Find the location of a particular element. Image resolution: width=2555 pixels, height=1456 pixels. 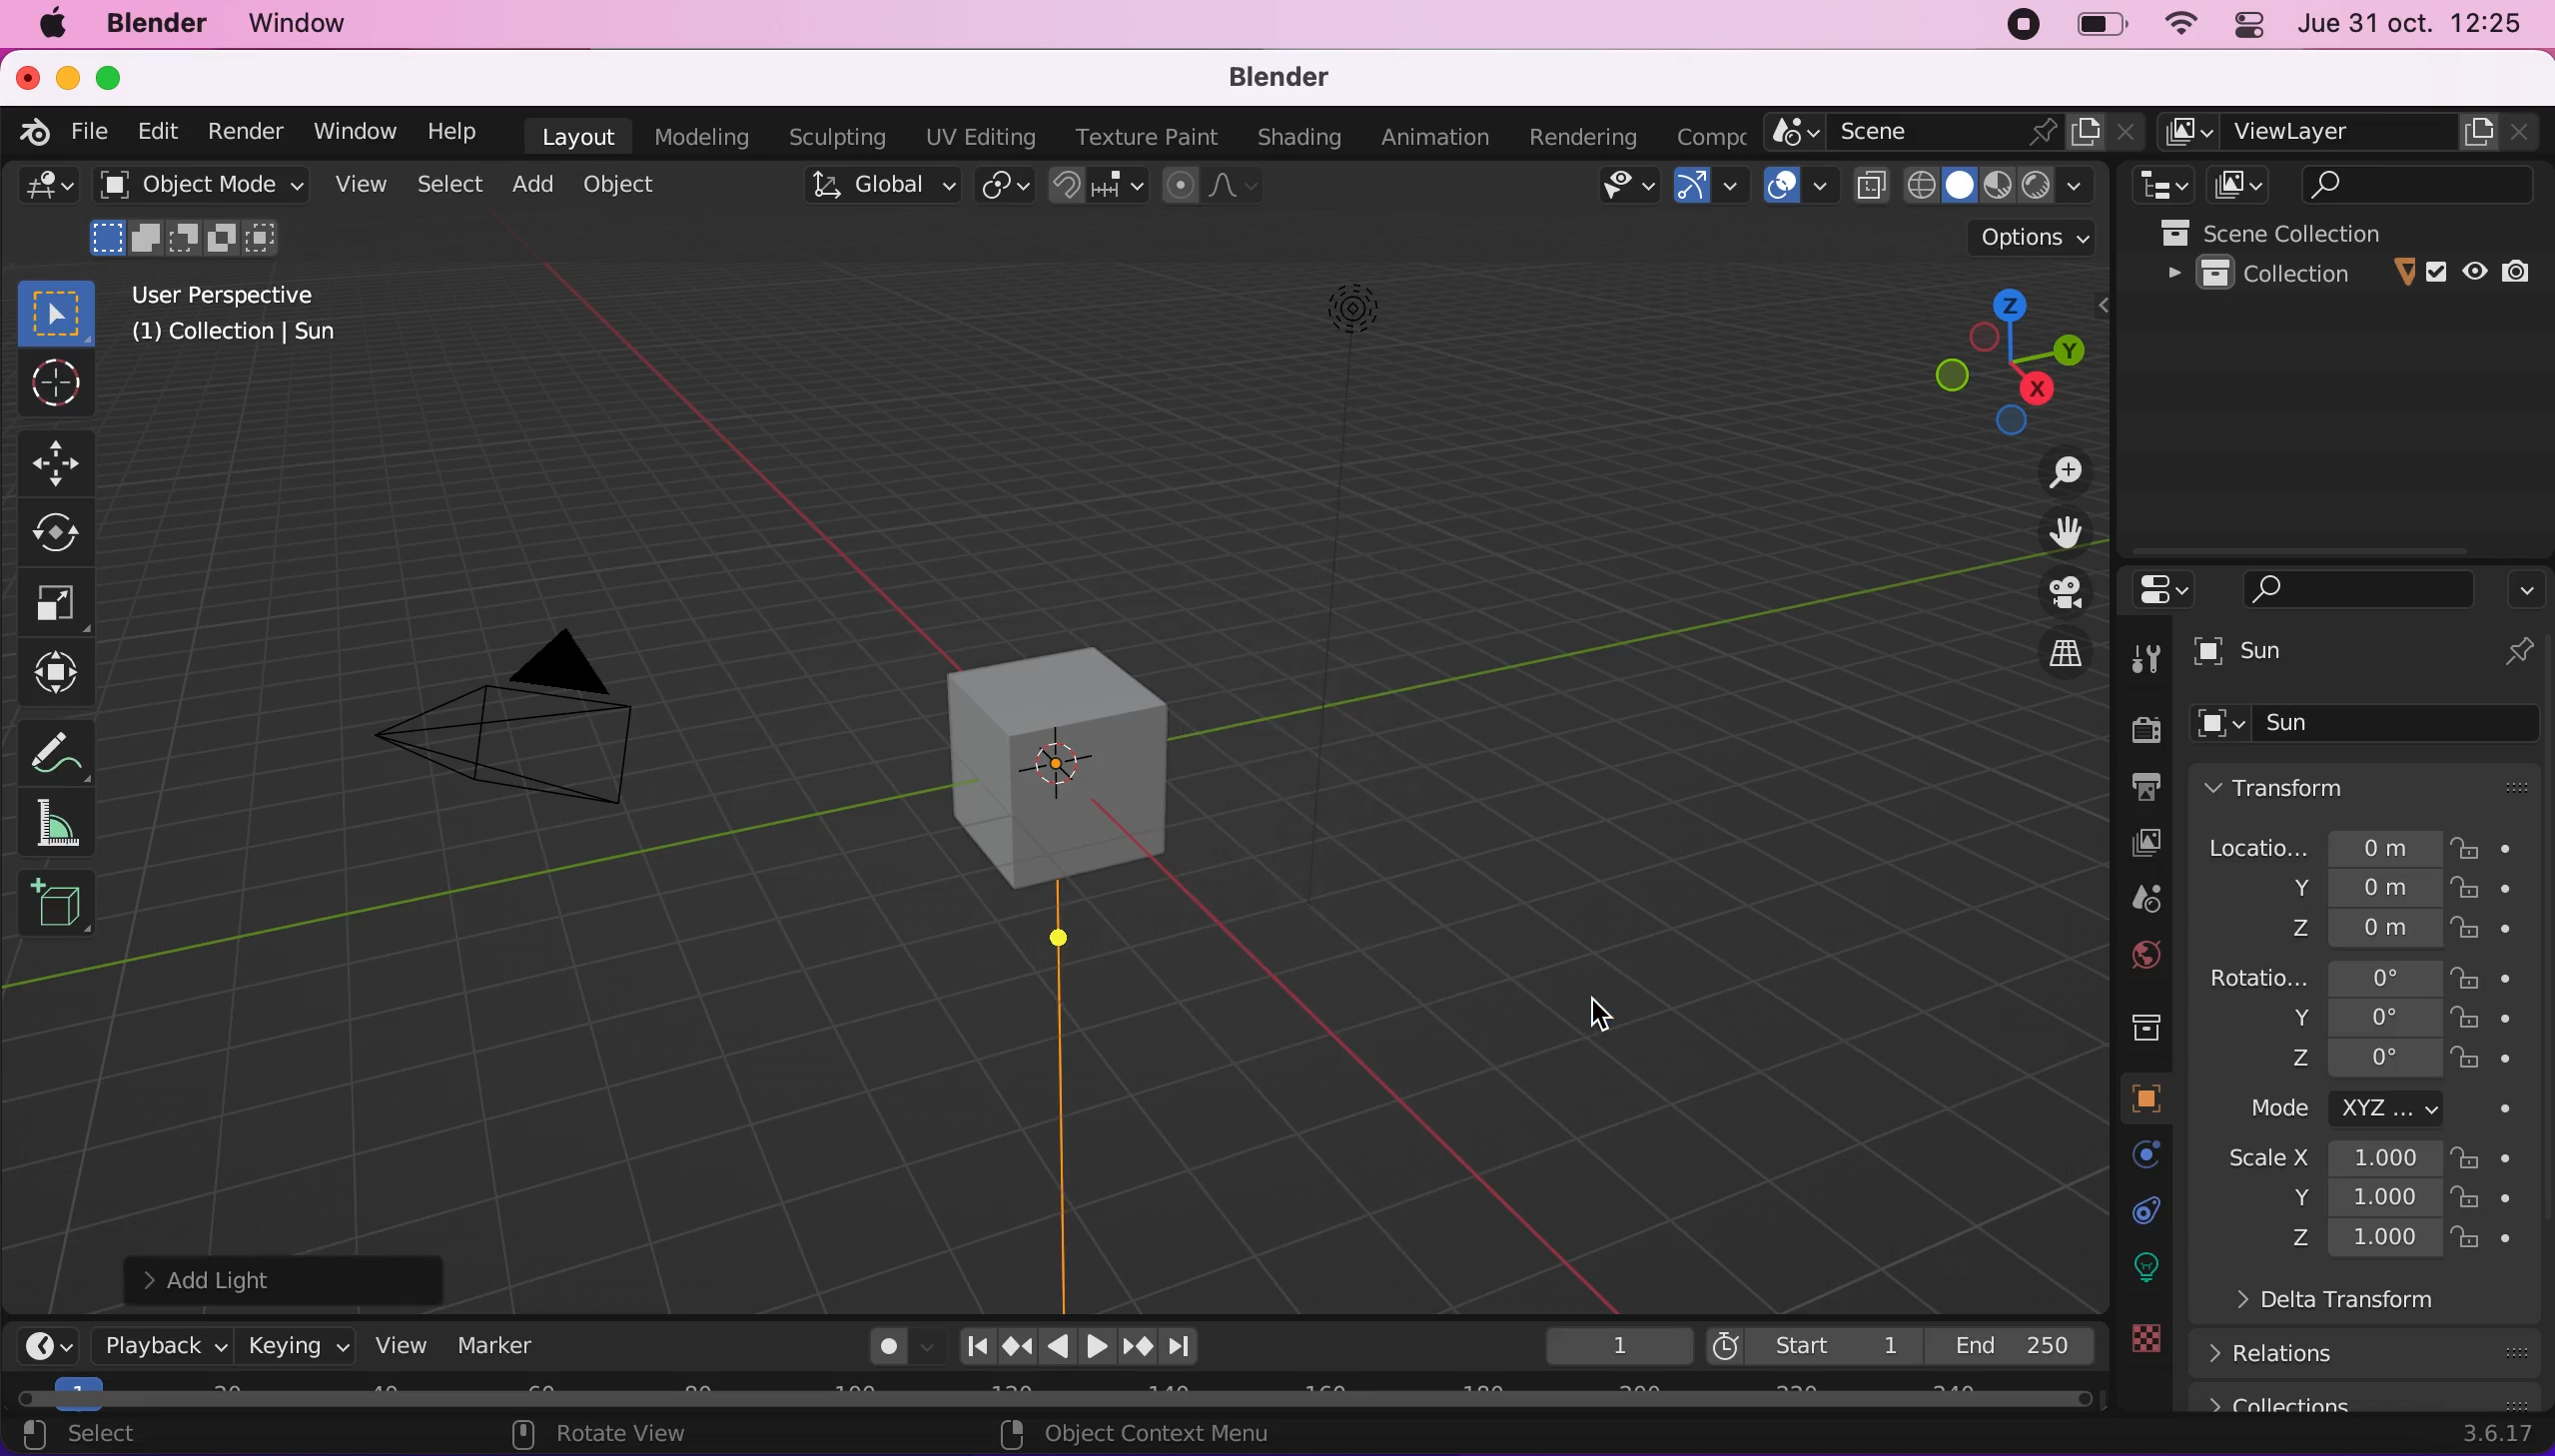

auto keying is located at coordinates (883, 1345).